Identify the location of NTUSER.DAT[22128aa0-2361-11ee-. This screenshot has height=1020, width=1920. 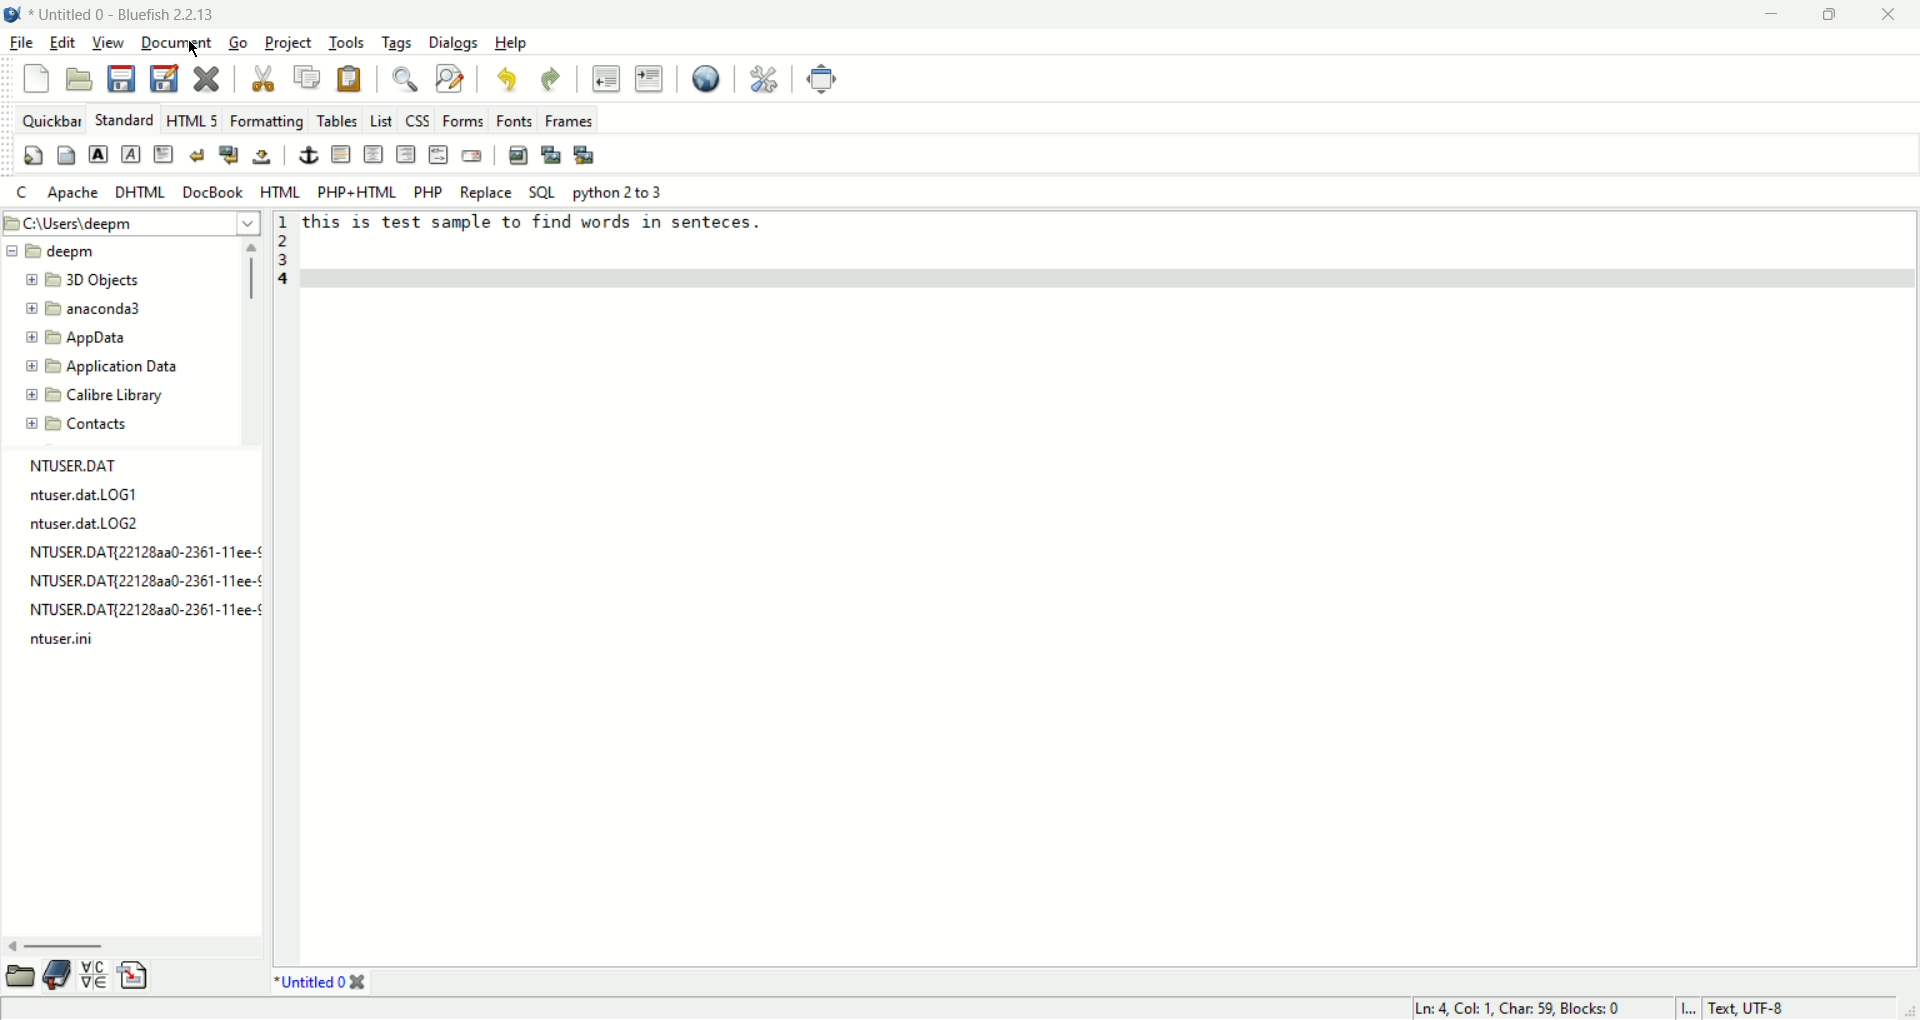
(142, 609).